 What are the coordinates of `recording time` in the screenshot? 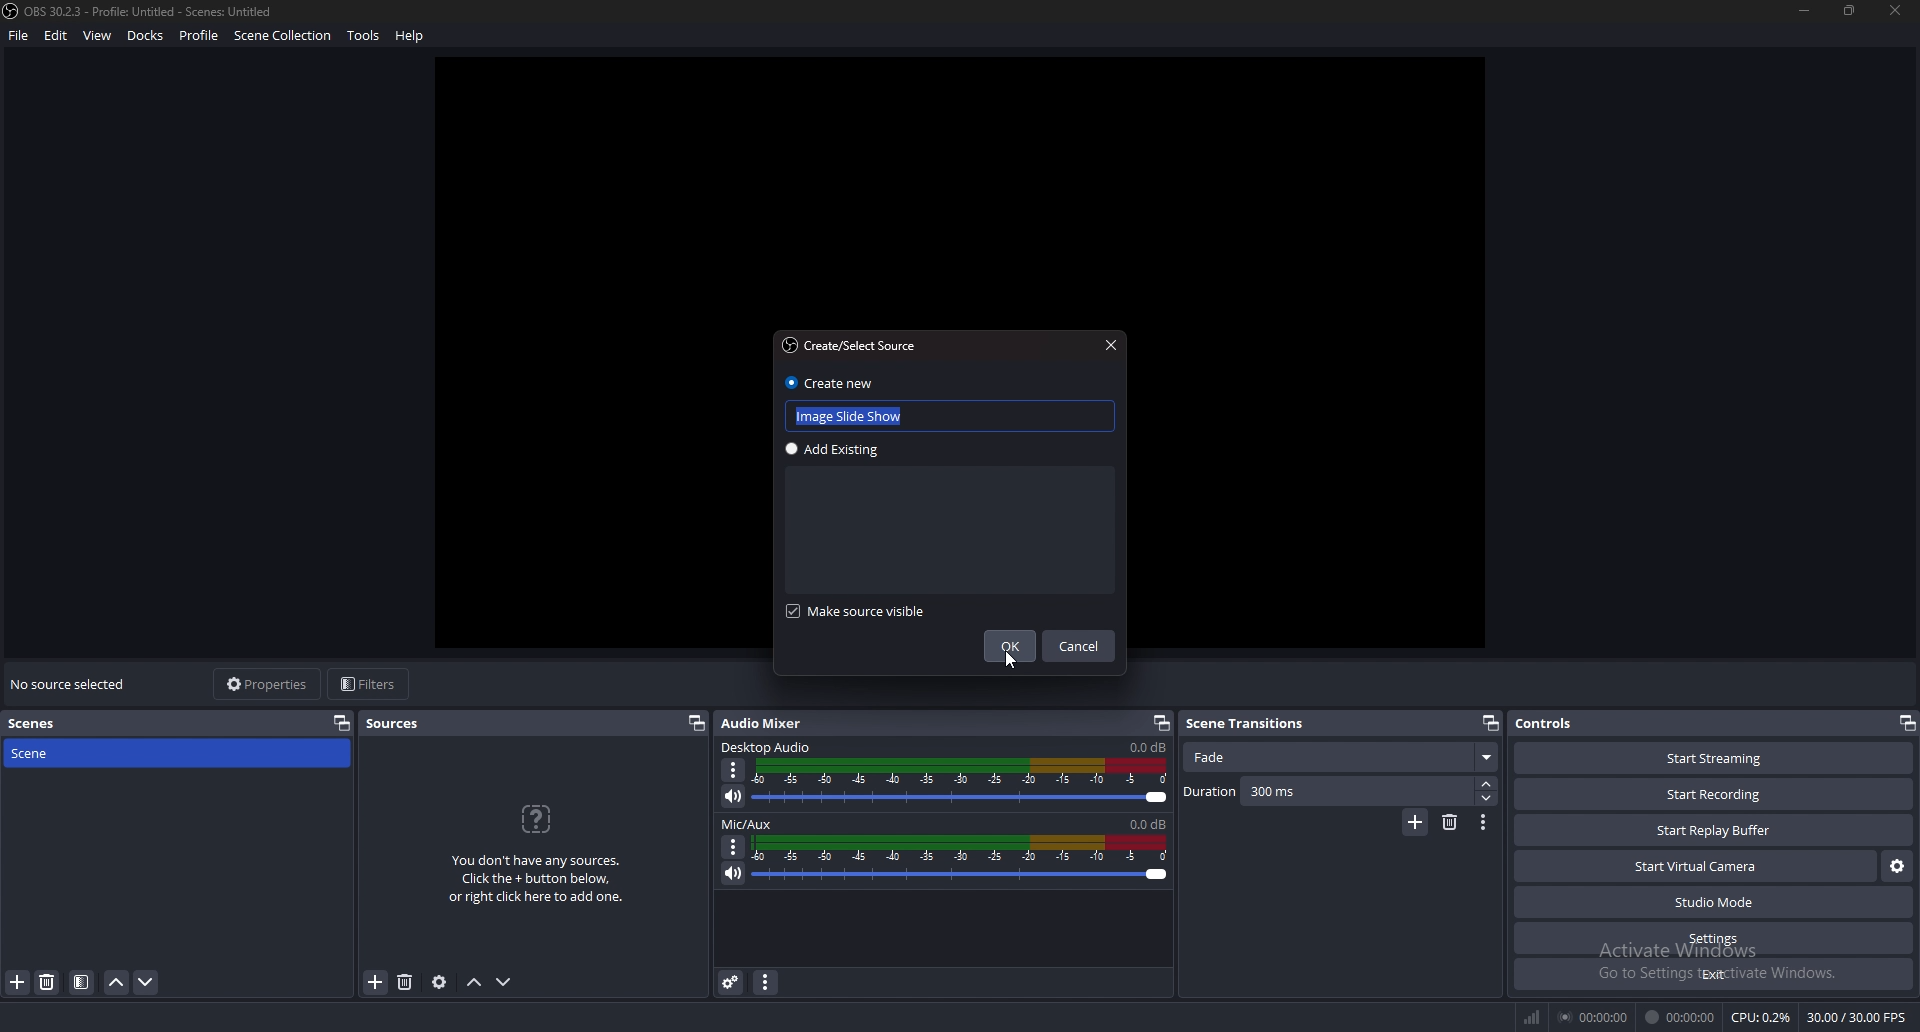 It's located at (1678, 1016).